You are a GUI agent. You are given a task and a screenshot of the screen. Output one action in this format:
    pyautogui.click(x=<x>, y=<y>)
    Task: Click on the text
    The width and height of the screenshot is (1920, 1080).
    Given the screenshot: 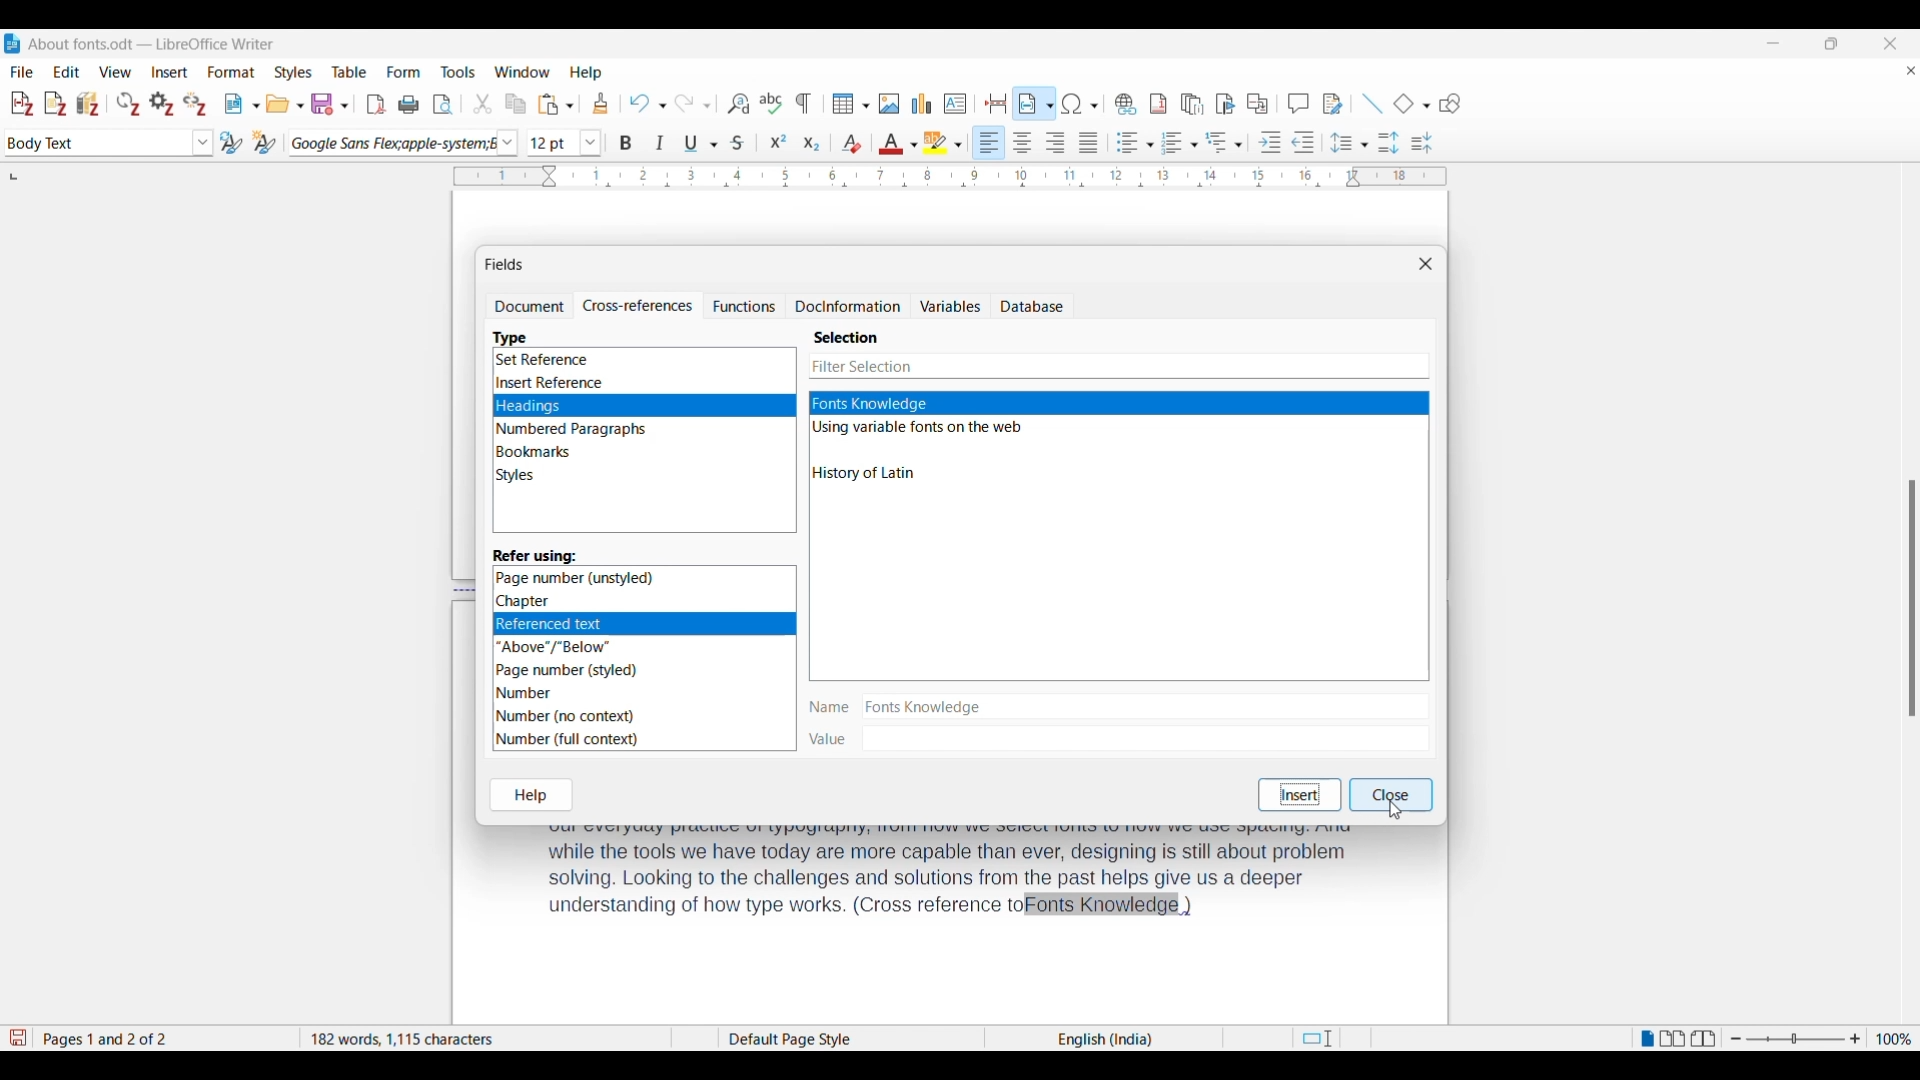 What is the action you would take?
    pyautogui.click(x=948, y=877)
    